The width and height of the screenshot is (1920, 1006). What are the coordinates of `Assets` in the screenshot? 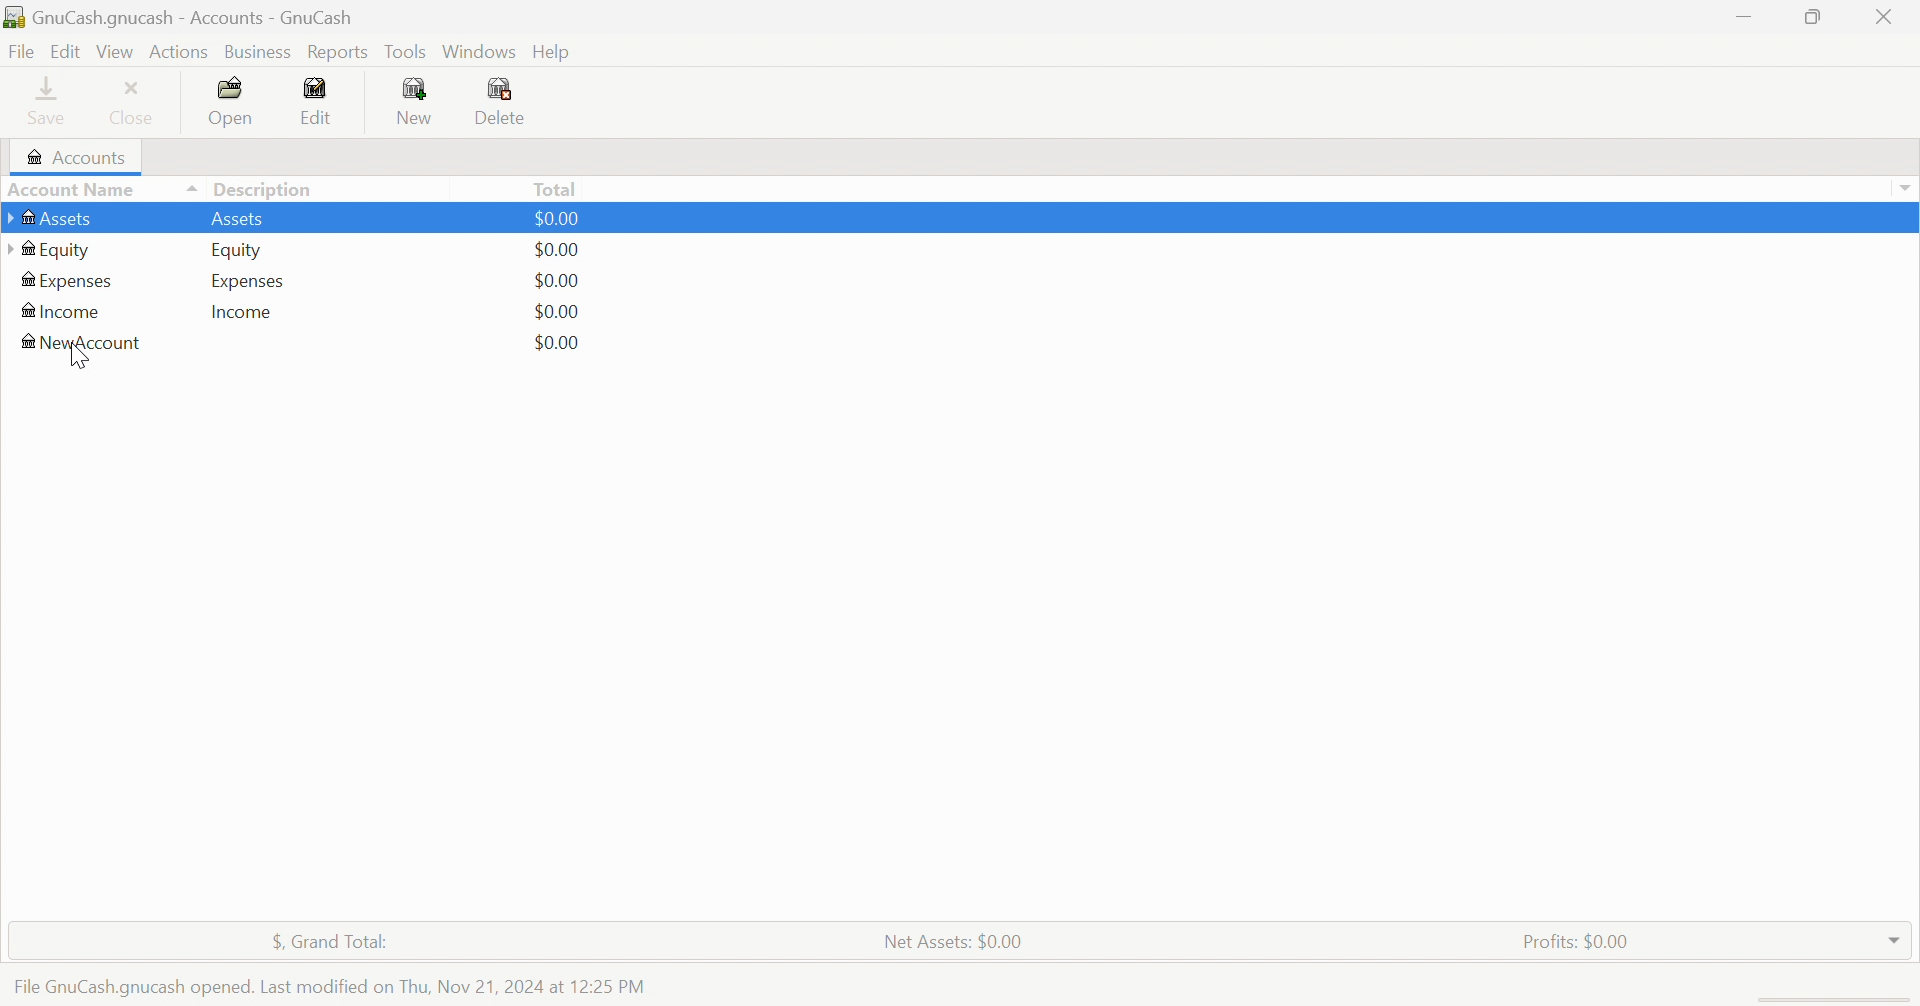 It's located at (242, 220).